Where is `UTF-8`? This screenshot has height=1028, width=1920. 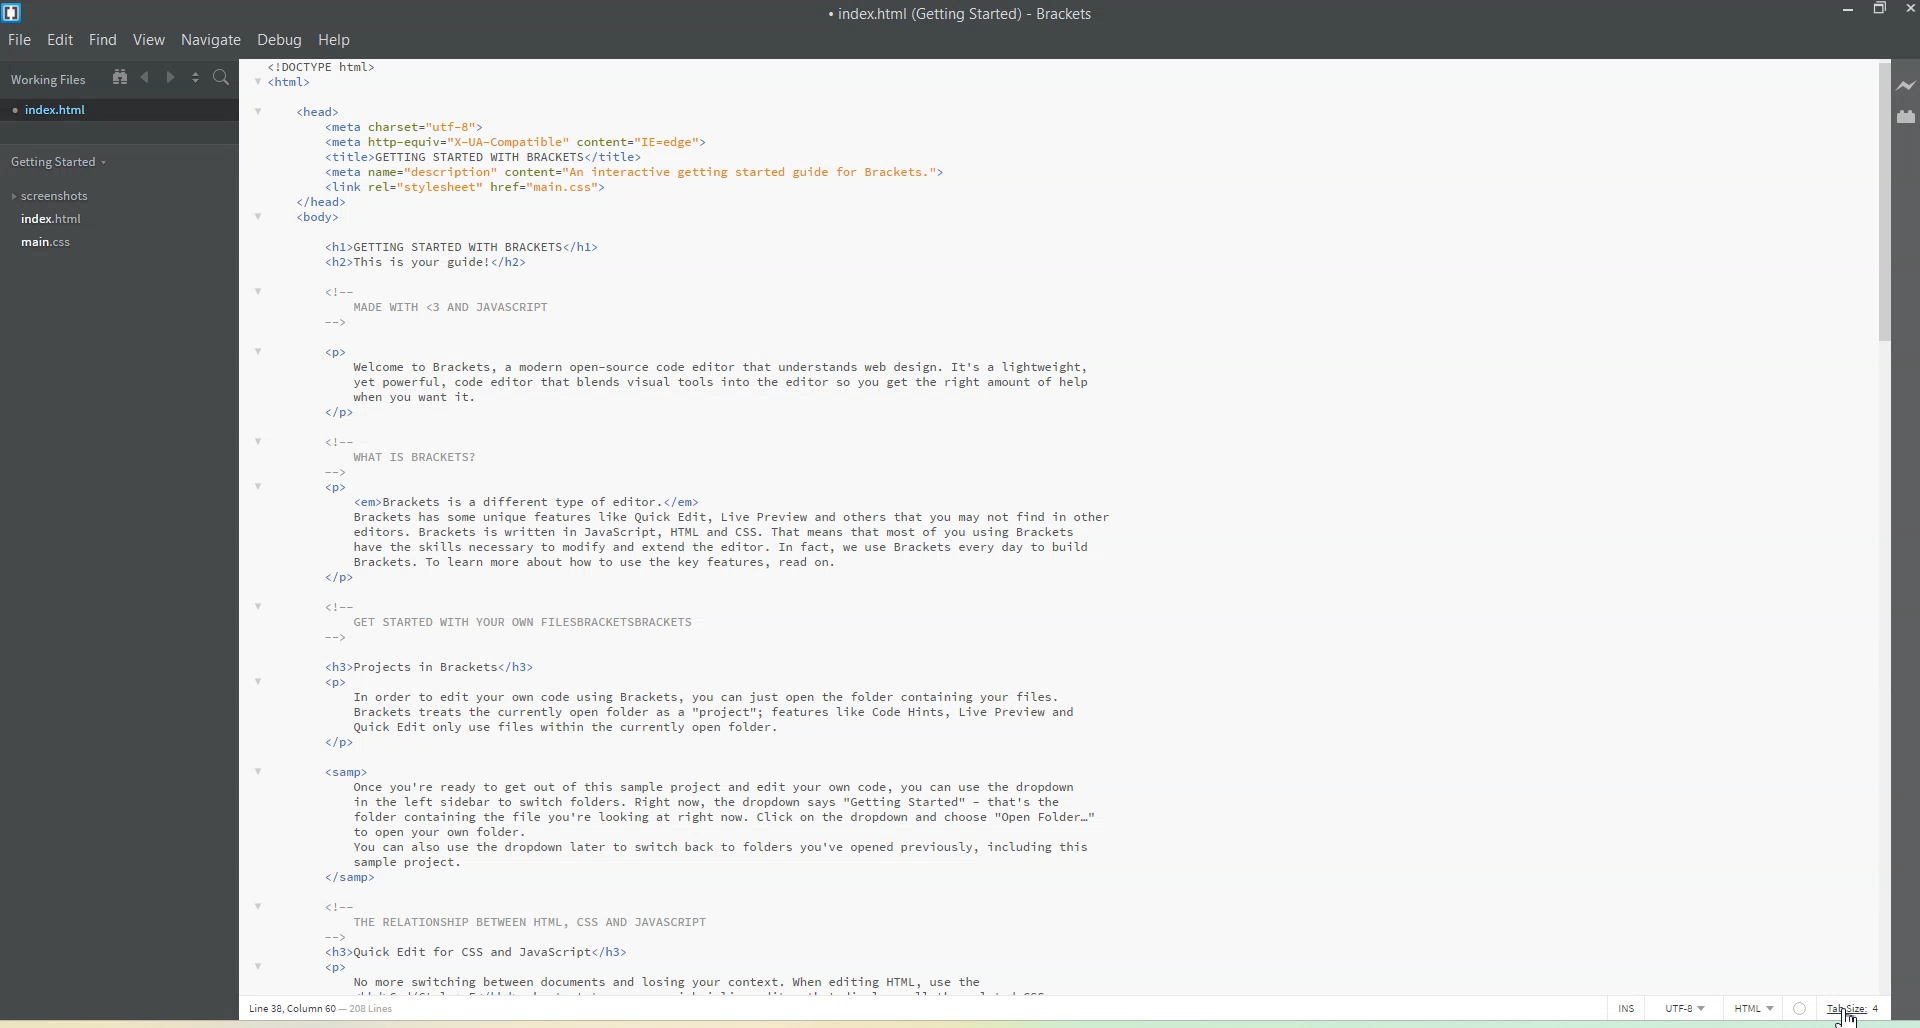
UTF-8 is located at coordinates (1684, 1007).